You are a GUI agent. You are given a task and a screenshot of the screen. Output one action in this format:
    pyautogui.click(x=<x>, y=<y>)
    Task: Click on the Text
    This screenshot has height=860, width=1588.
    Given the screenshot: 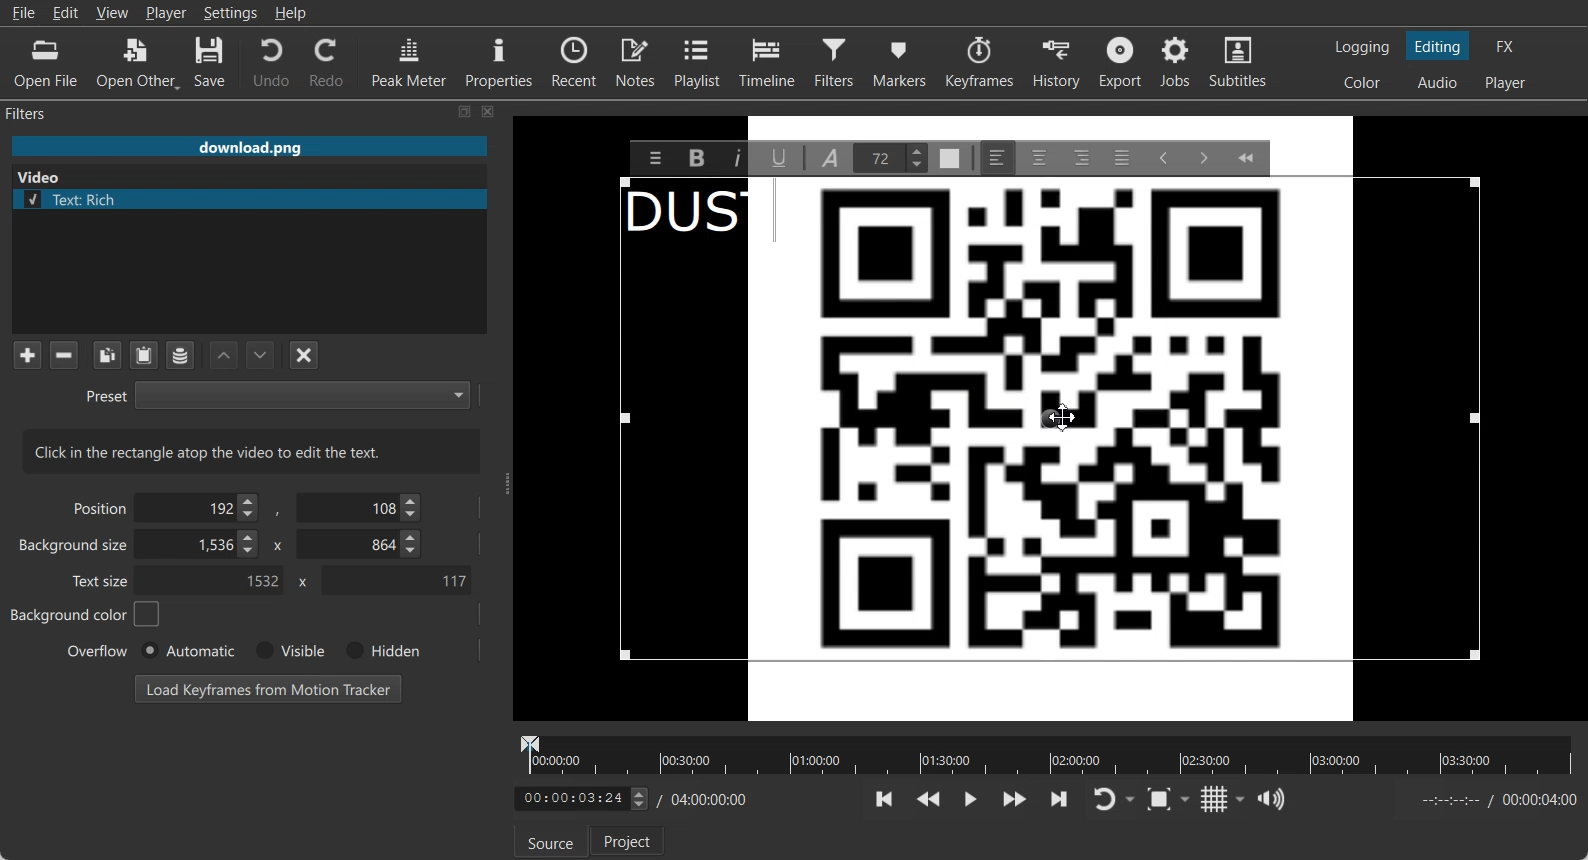 What is the action you would take?
    pyautogui.click(x=252, y=451)
    